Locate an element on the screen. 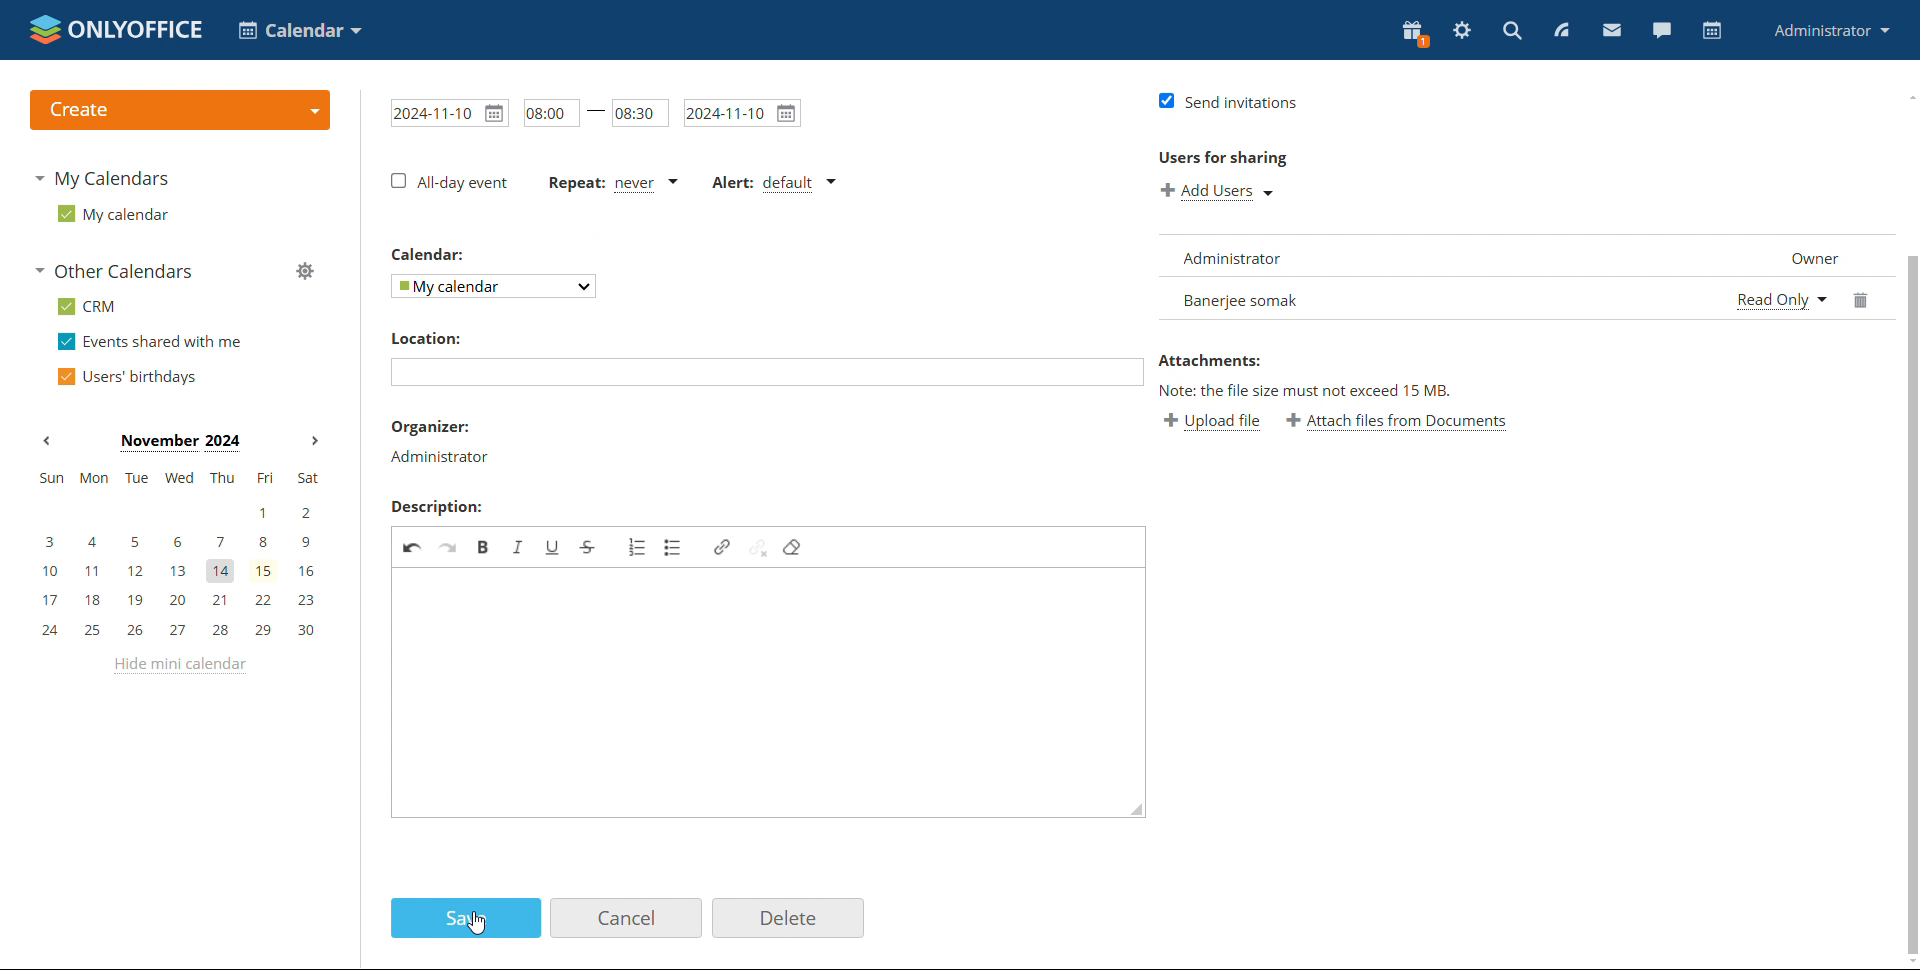 The image size is (1920, 970). italic is located at coordinates (519, 544).